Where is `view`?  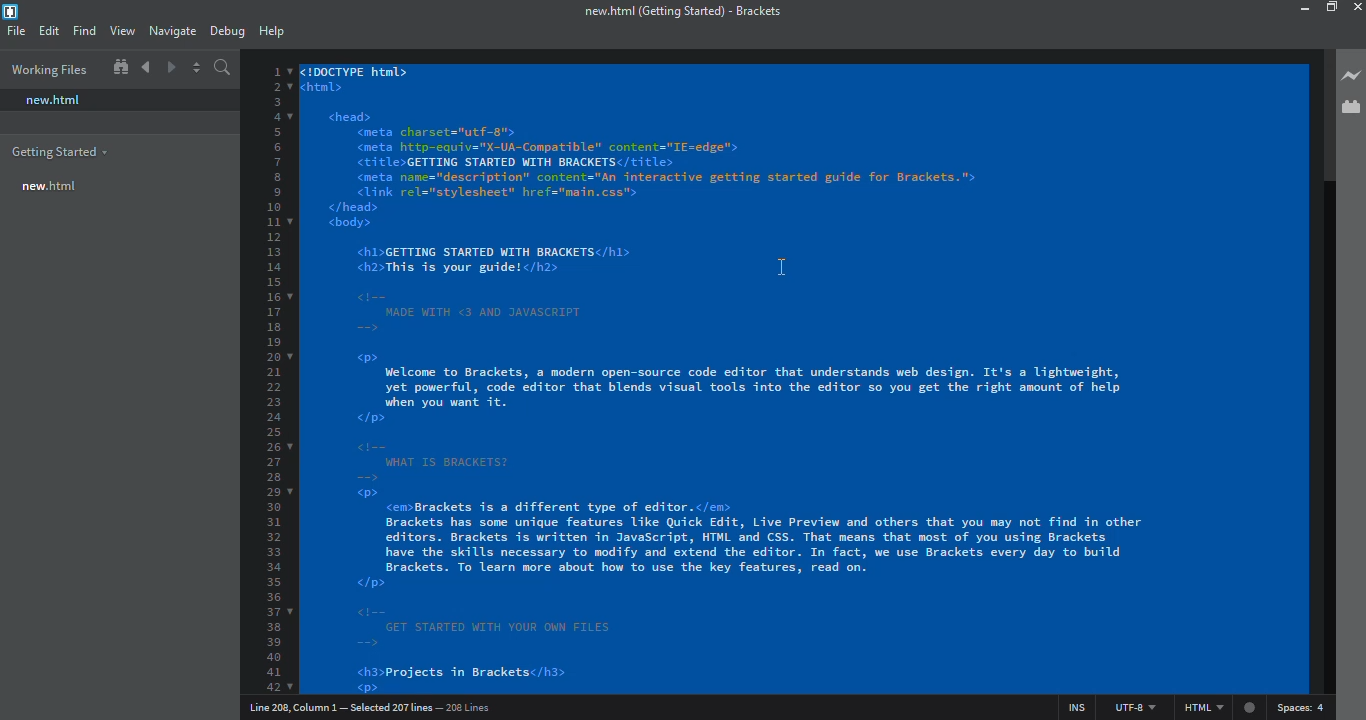
view is located at coordinates (124, 30).